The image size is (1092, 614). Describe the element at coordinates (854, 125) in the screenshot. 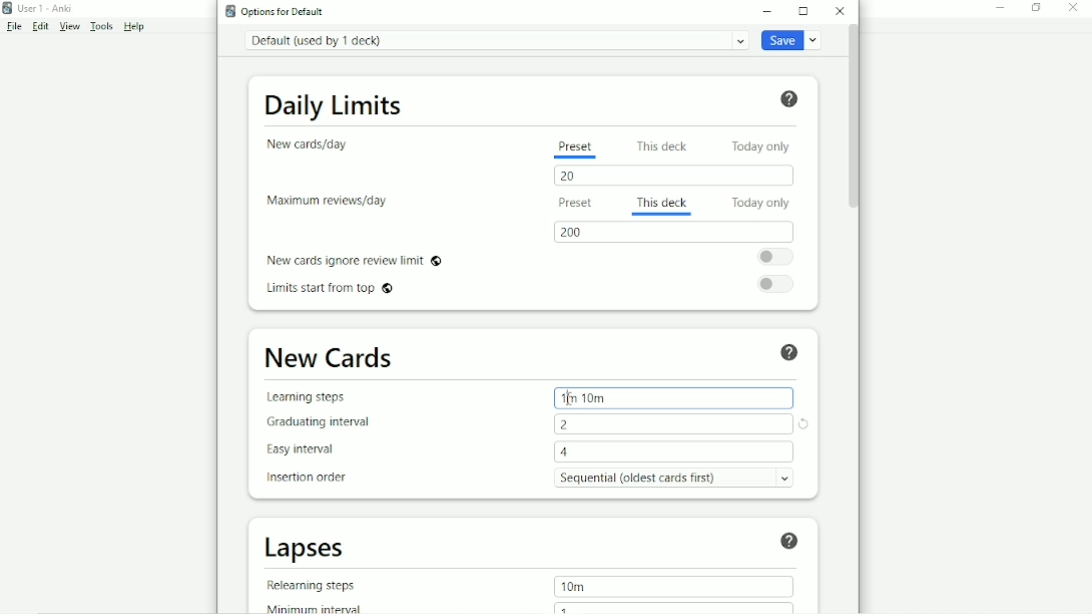

I see `Vertical scrollbar` at that location.